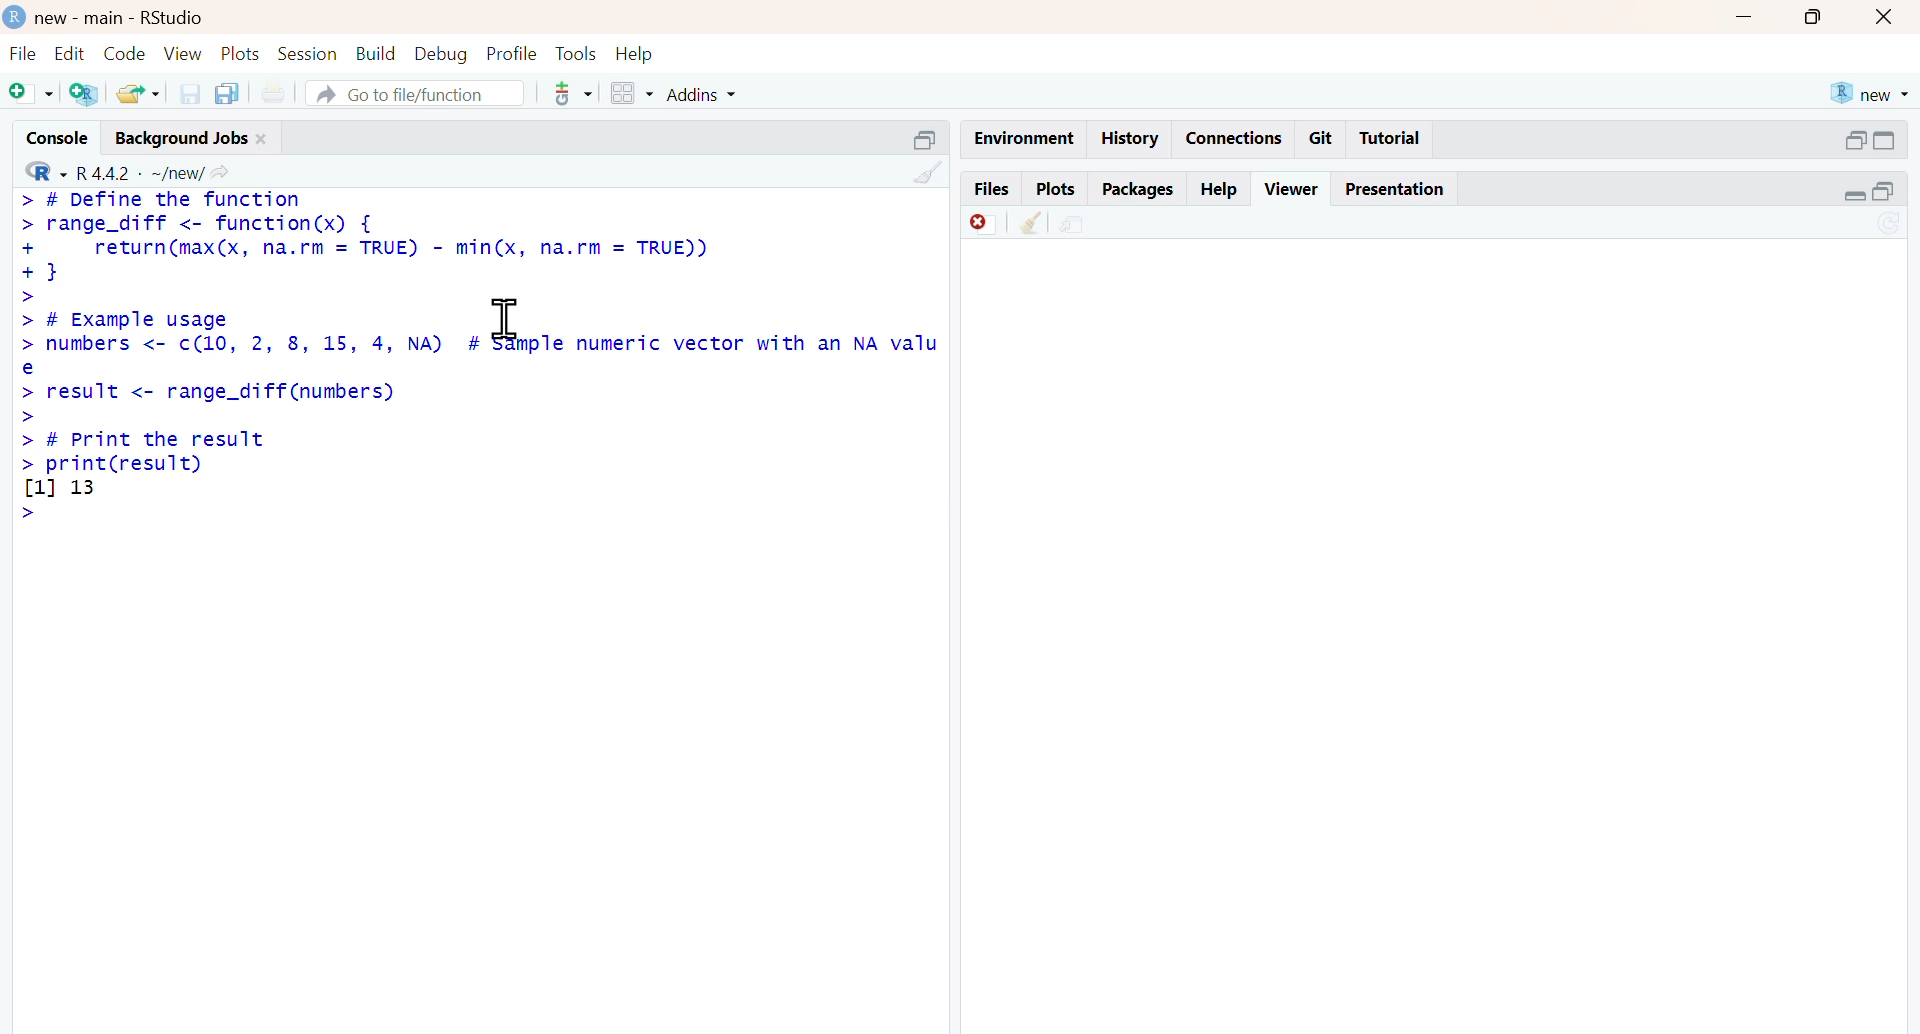 The width and height of the screenshot is (1920, 1034). What do you see at coordinates (578, 53) in the screenshot?
I see `tools` at bounding box center [578, 53].